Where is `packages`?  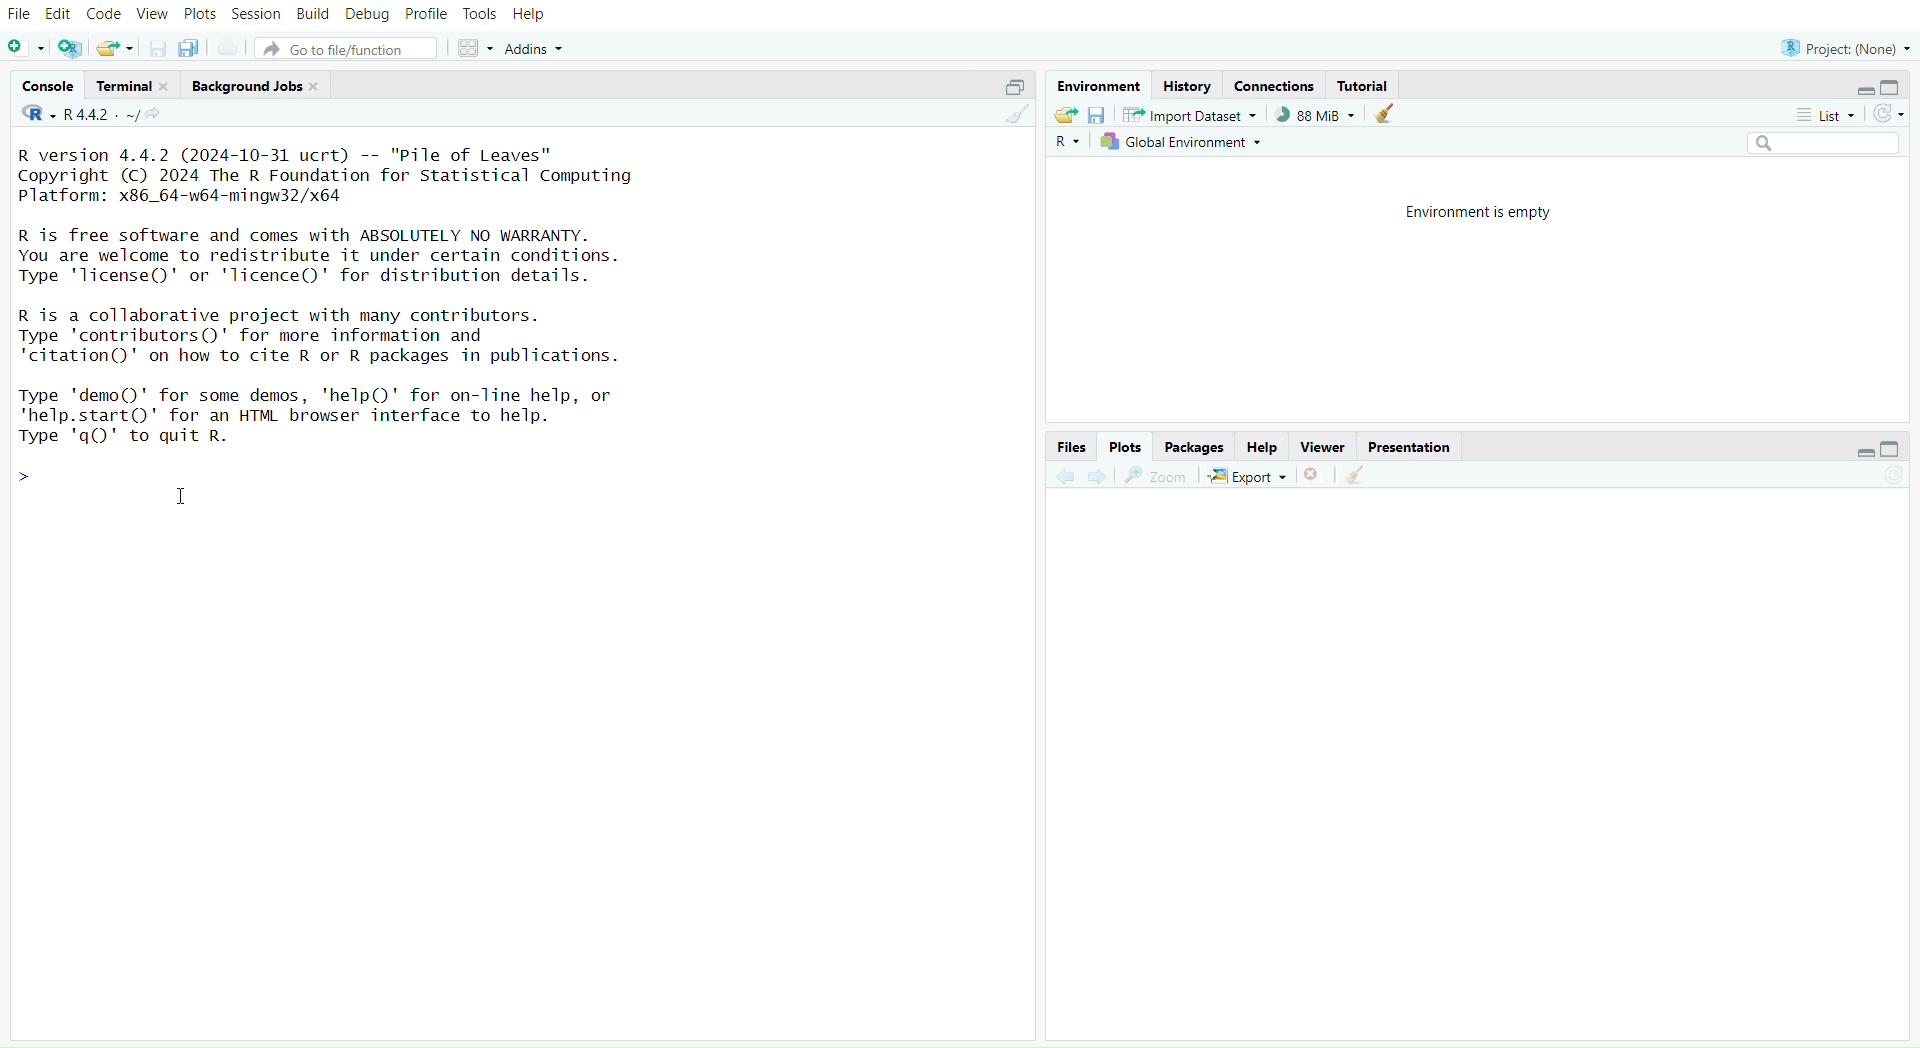
packages is located at coordinates (1195, 448).